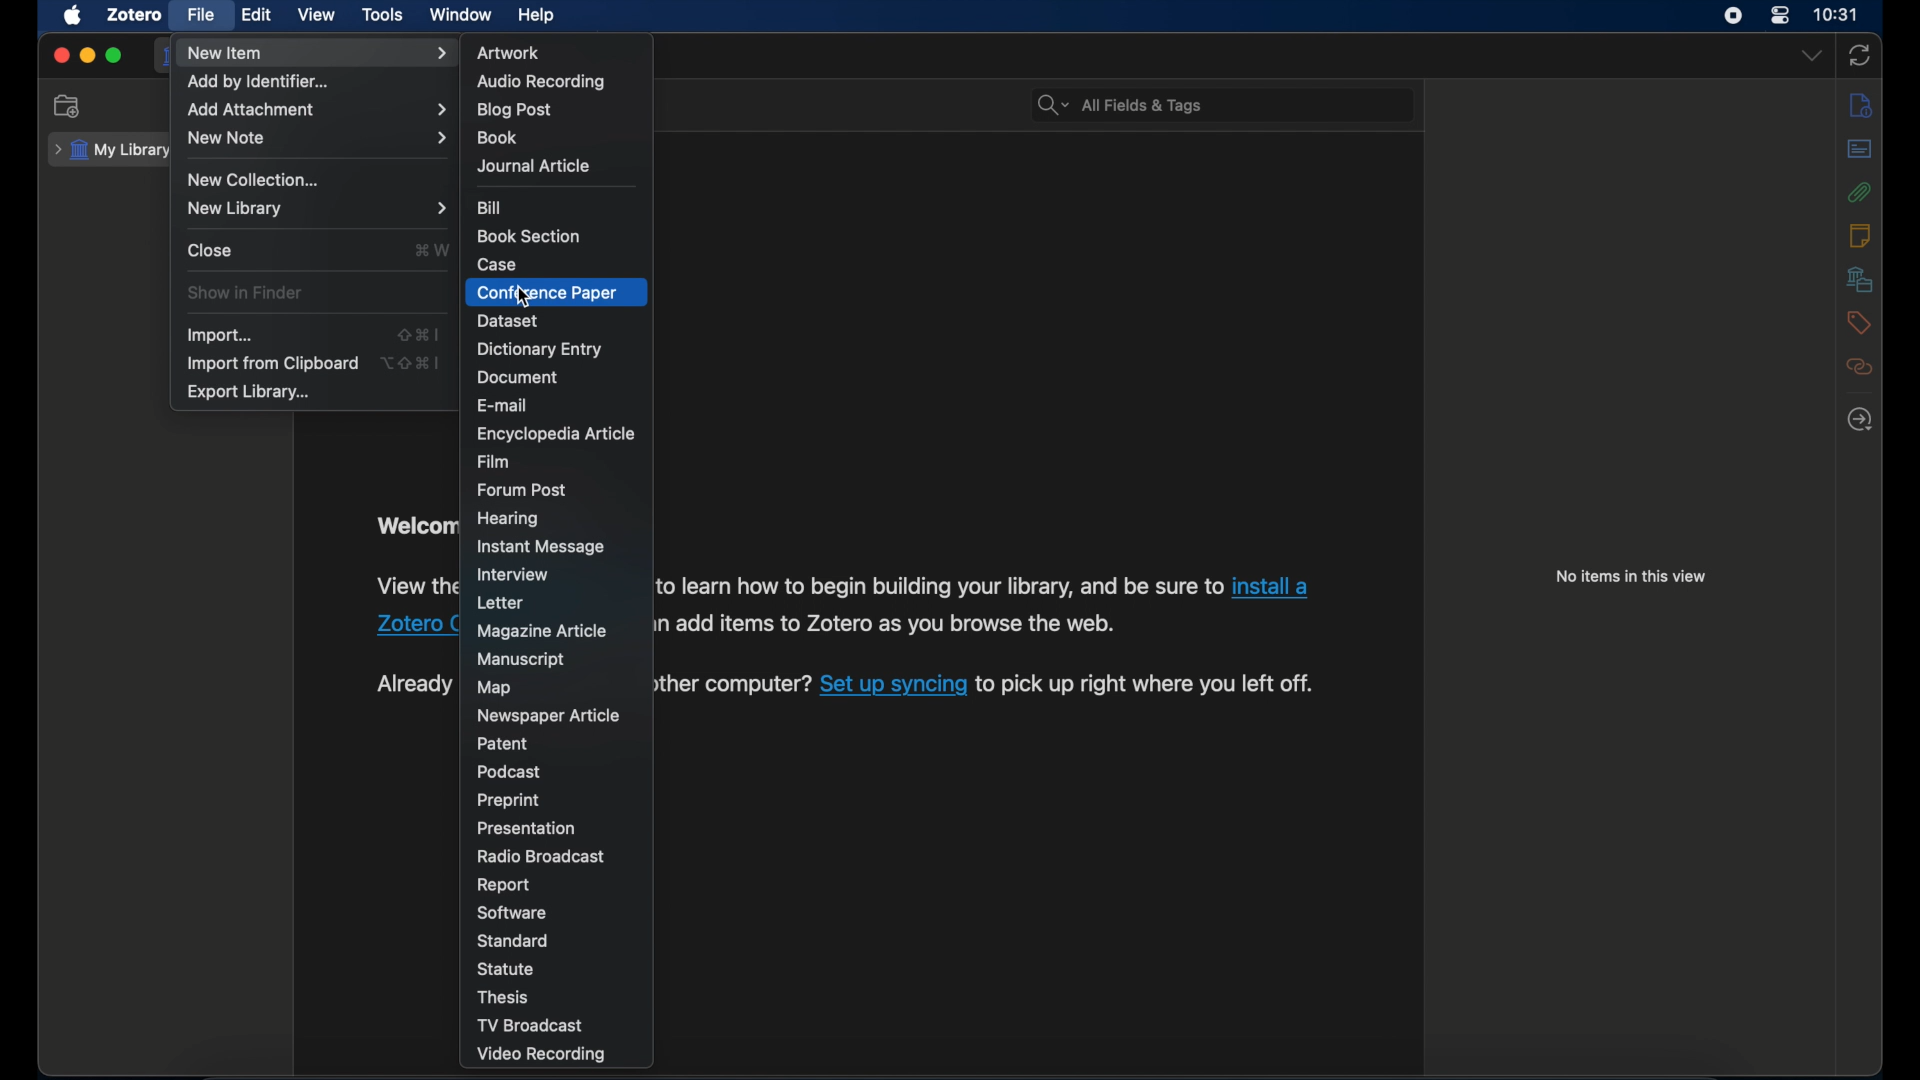  Describe the element at coordinates (86, 56) in the screenshot. I see `minimize` at that location.